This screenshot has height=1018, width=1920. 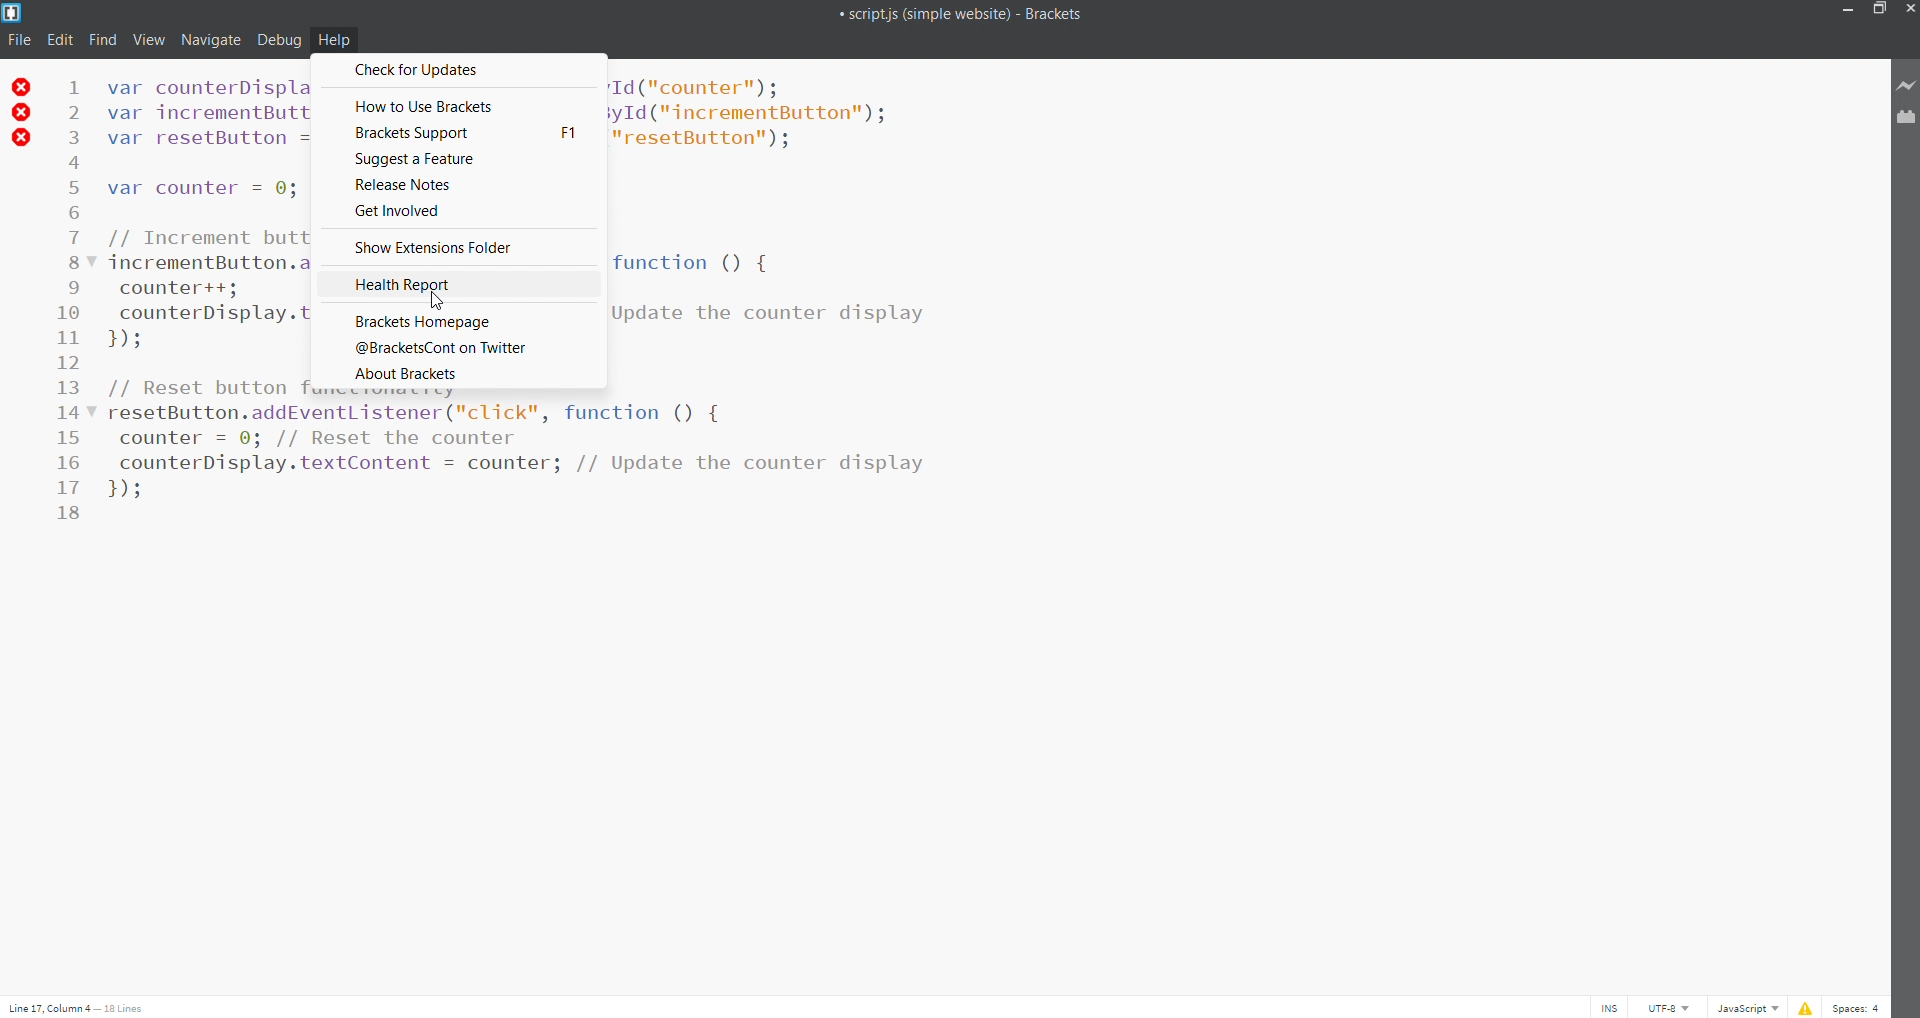 I want to click on find, so click(x=99, y=41).